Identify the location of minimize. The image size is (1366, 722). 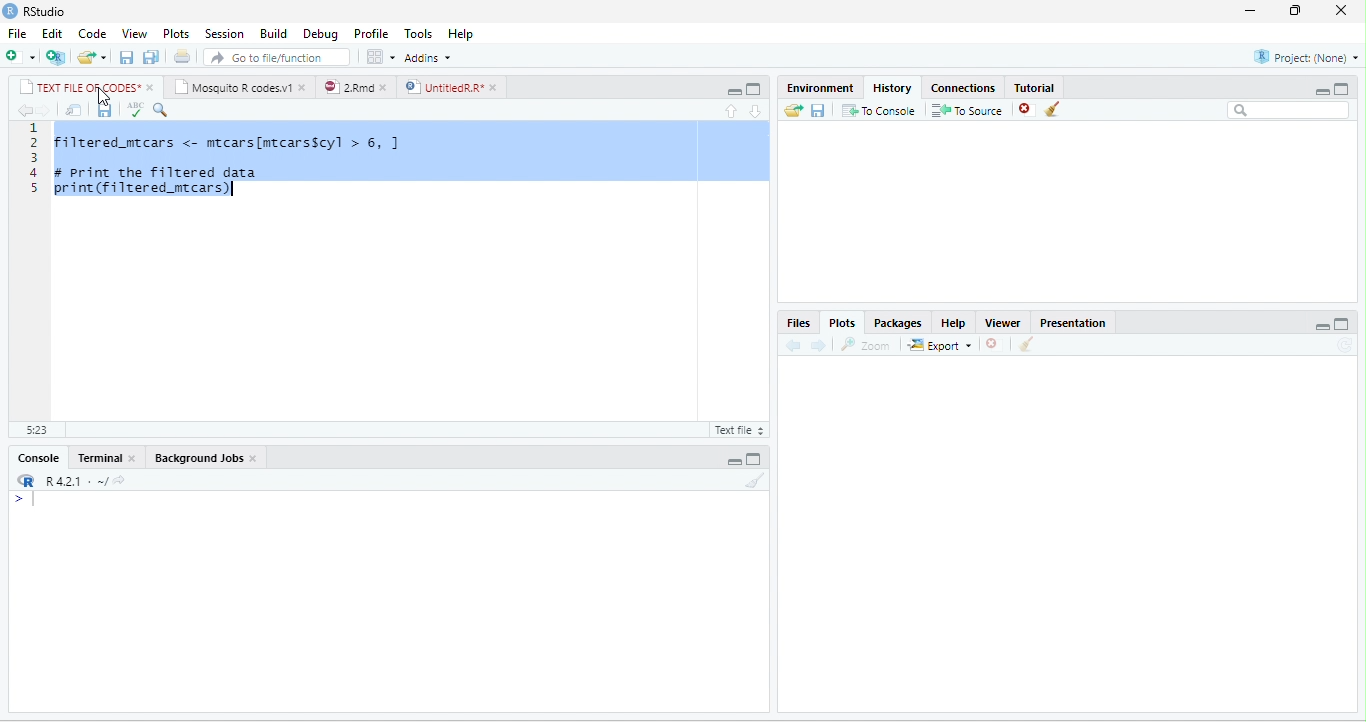
(734, 91).